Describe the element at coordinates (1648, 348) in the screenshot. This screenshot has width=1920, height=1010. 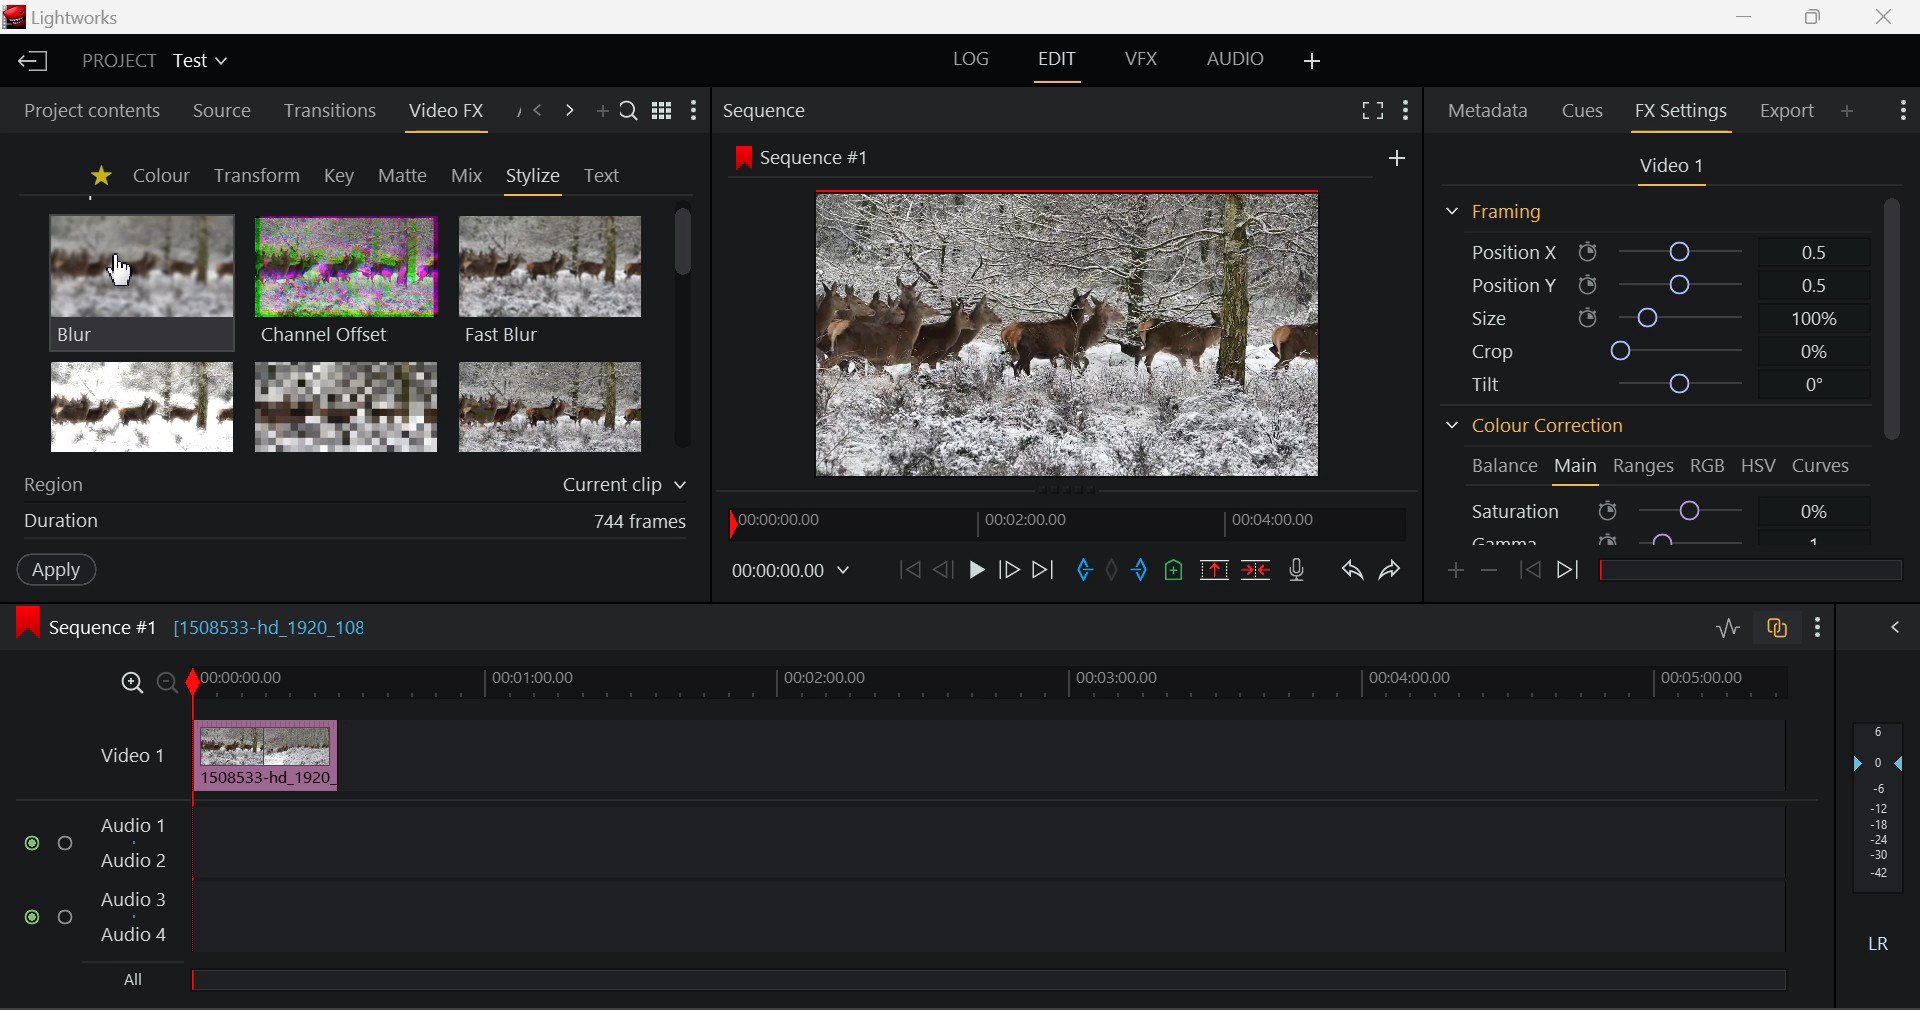
I see `Crop` at that location.